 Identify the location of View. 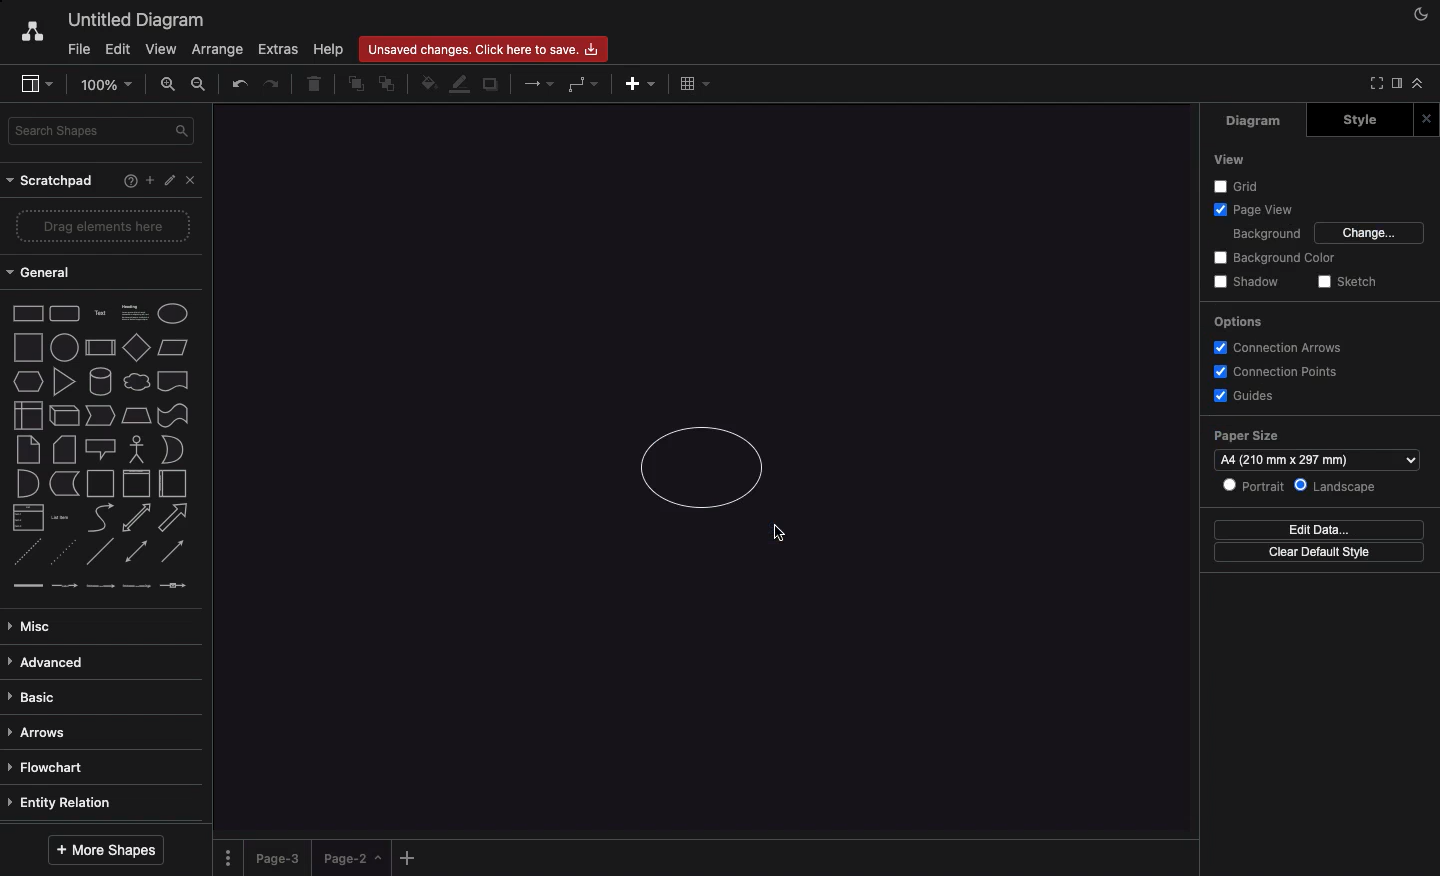
(1232, 159).